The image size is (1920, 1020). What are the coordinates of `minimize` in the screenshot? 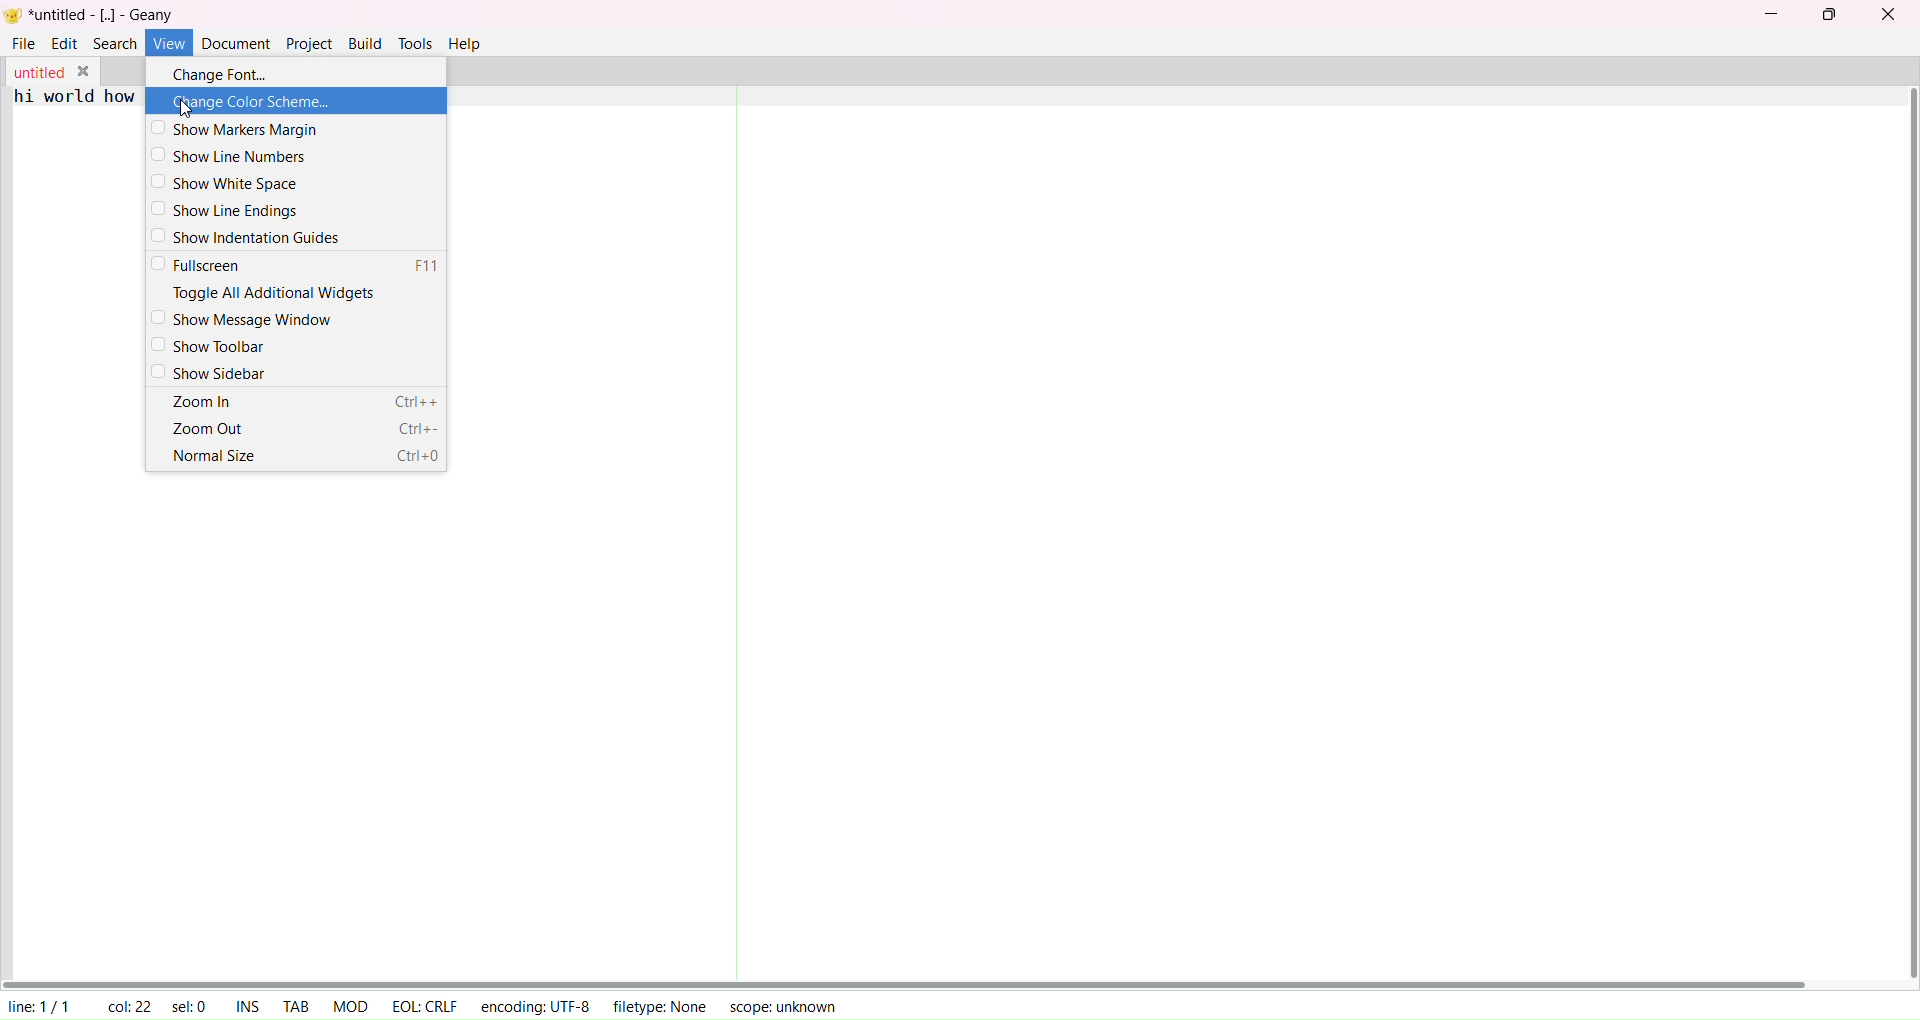 It's located at (1779, 11).